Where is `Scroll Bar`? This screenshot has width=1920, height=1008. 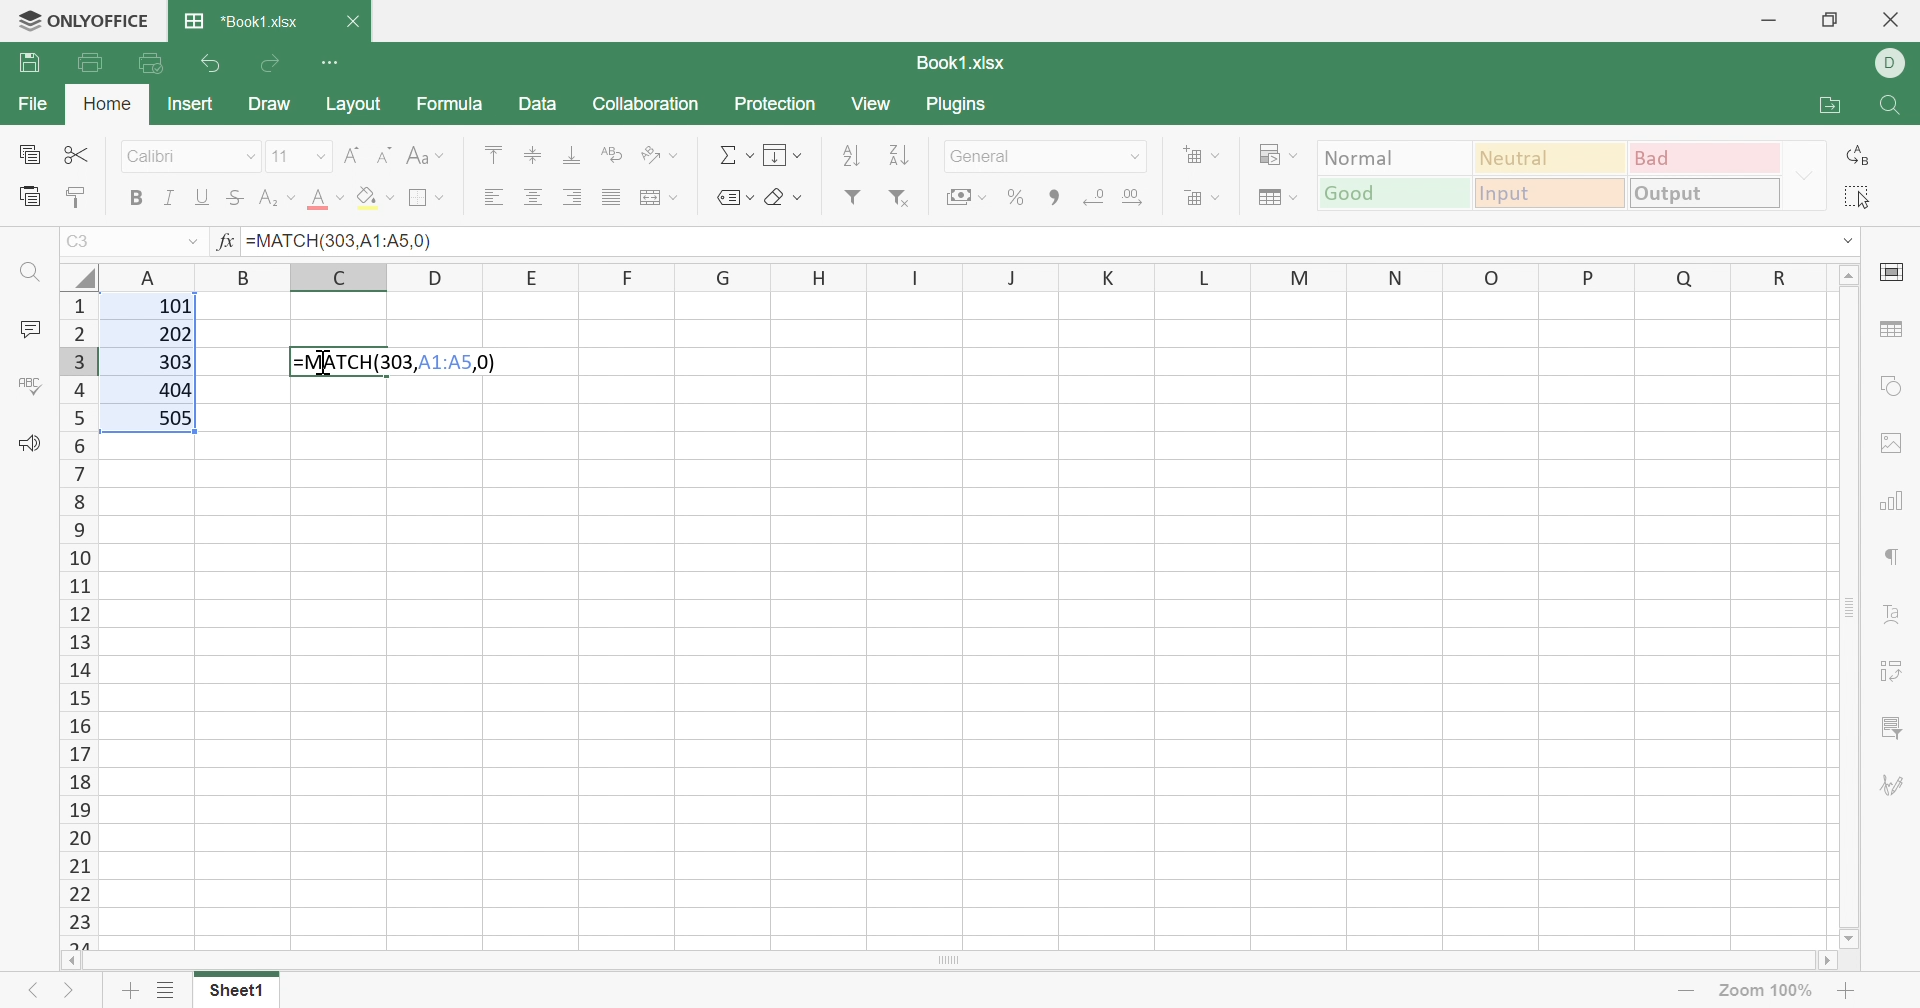 Scroll Bar is located at coordinates (955, 968).